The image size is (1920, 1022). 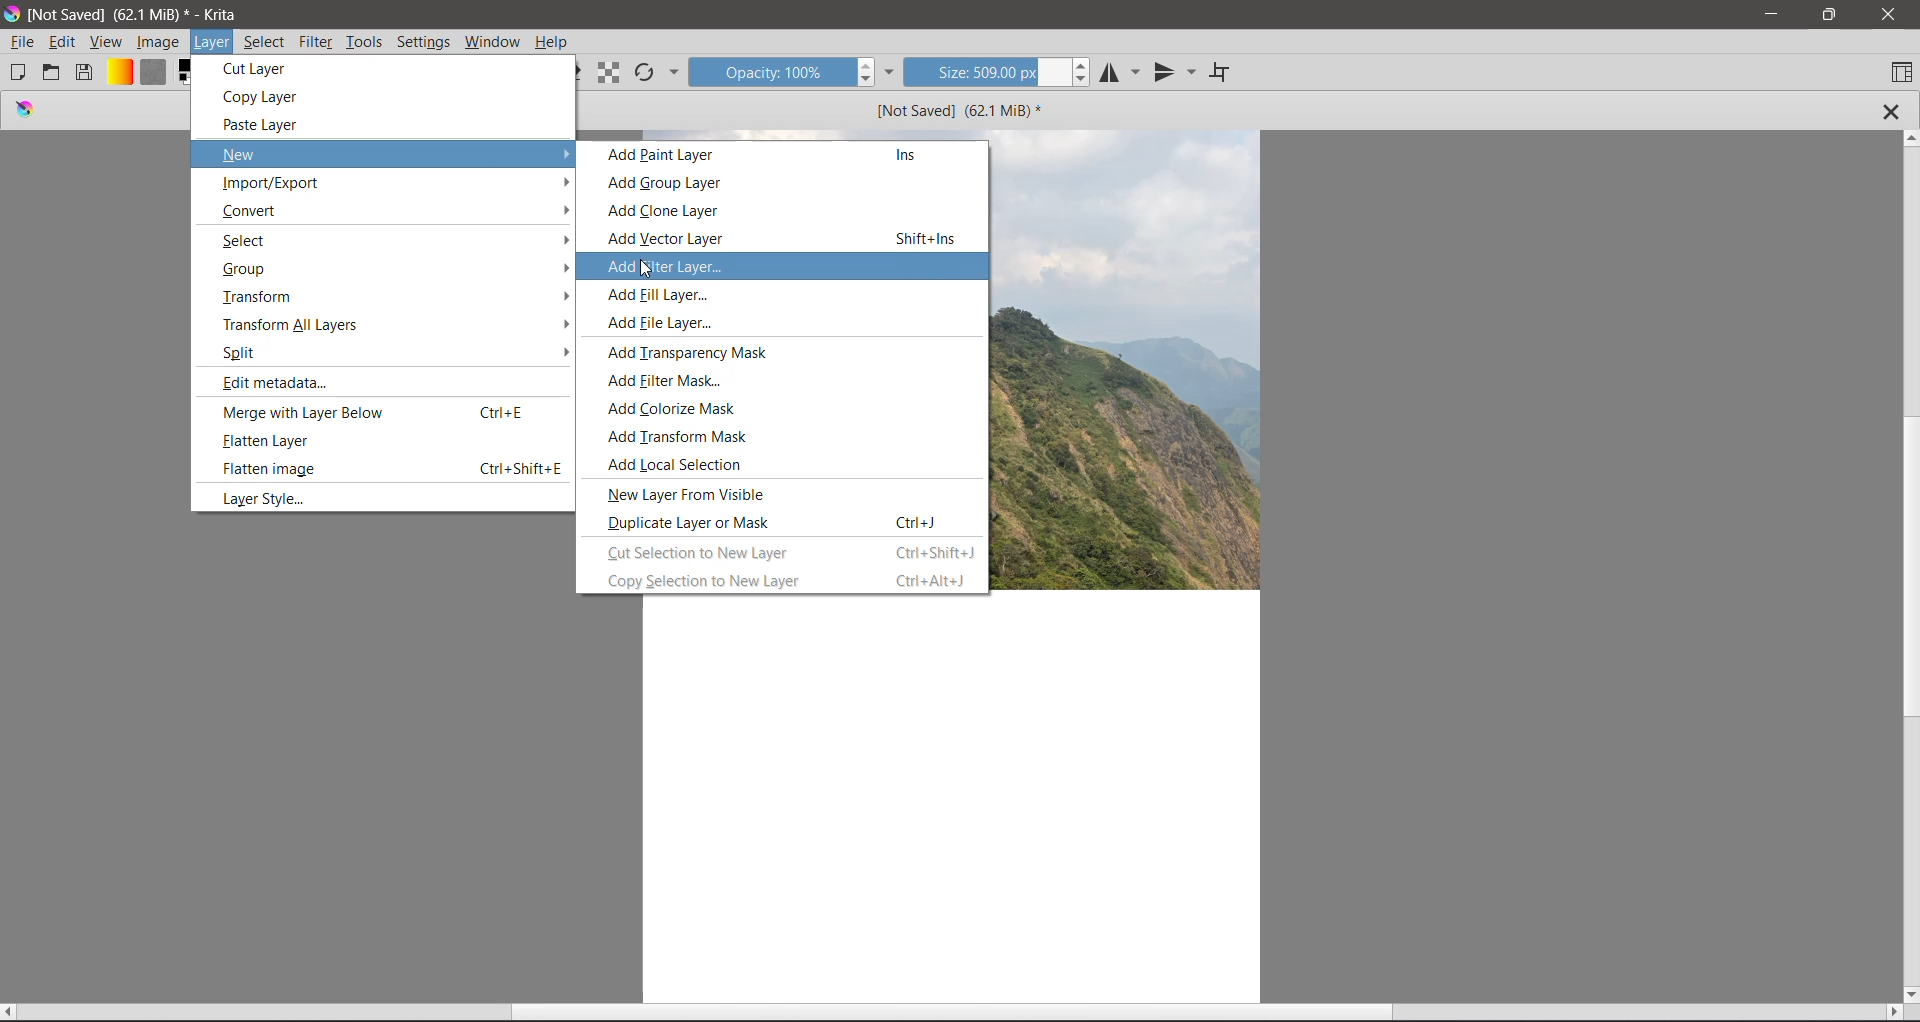 What do you see at coordinates (699, 494) in the screenshot?
I see `New Layer From Visible` at bounding box center [699, 494].